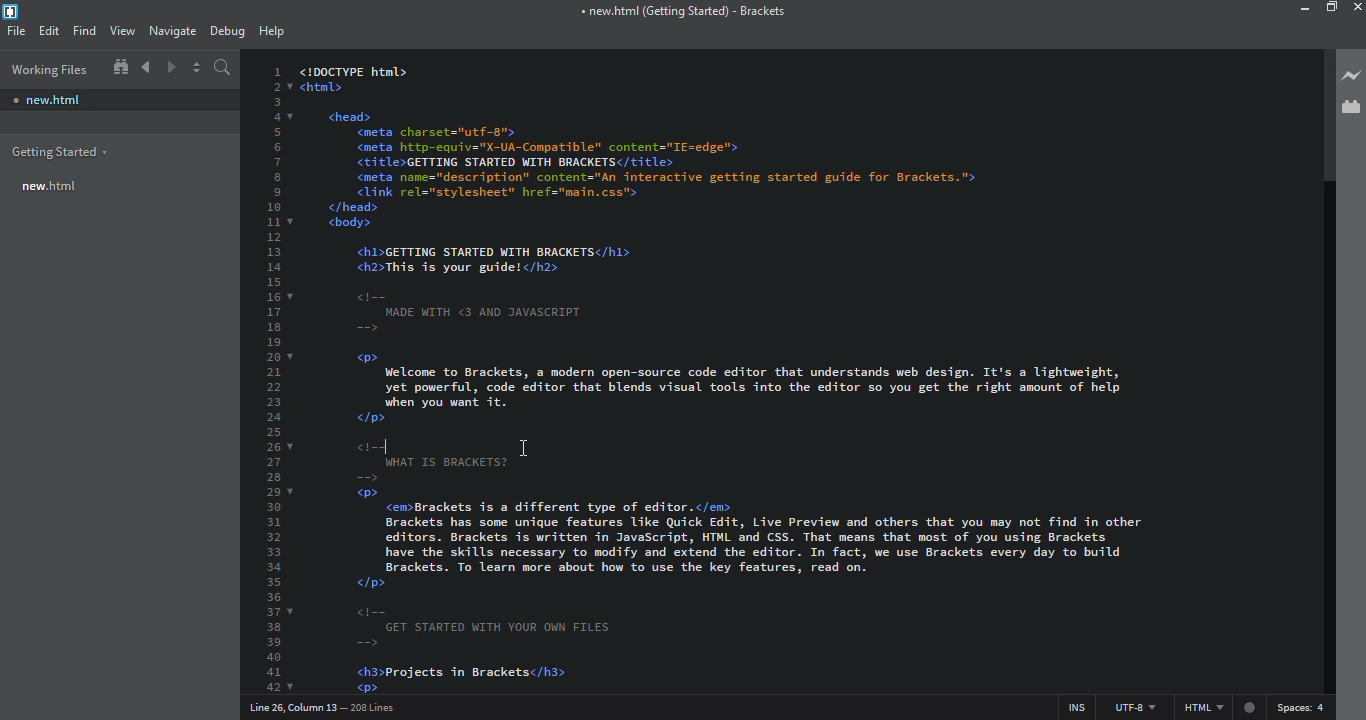 This screenshot has width=1366, height=720. Describe the element at coordinates (399, 448) in the screenshot. I see `line` at that location.